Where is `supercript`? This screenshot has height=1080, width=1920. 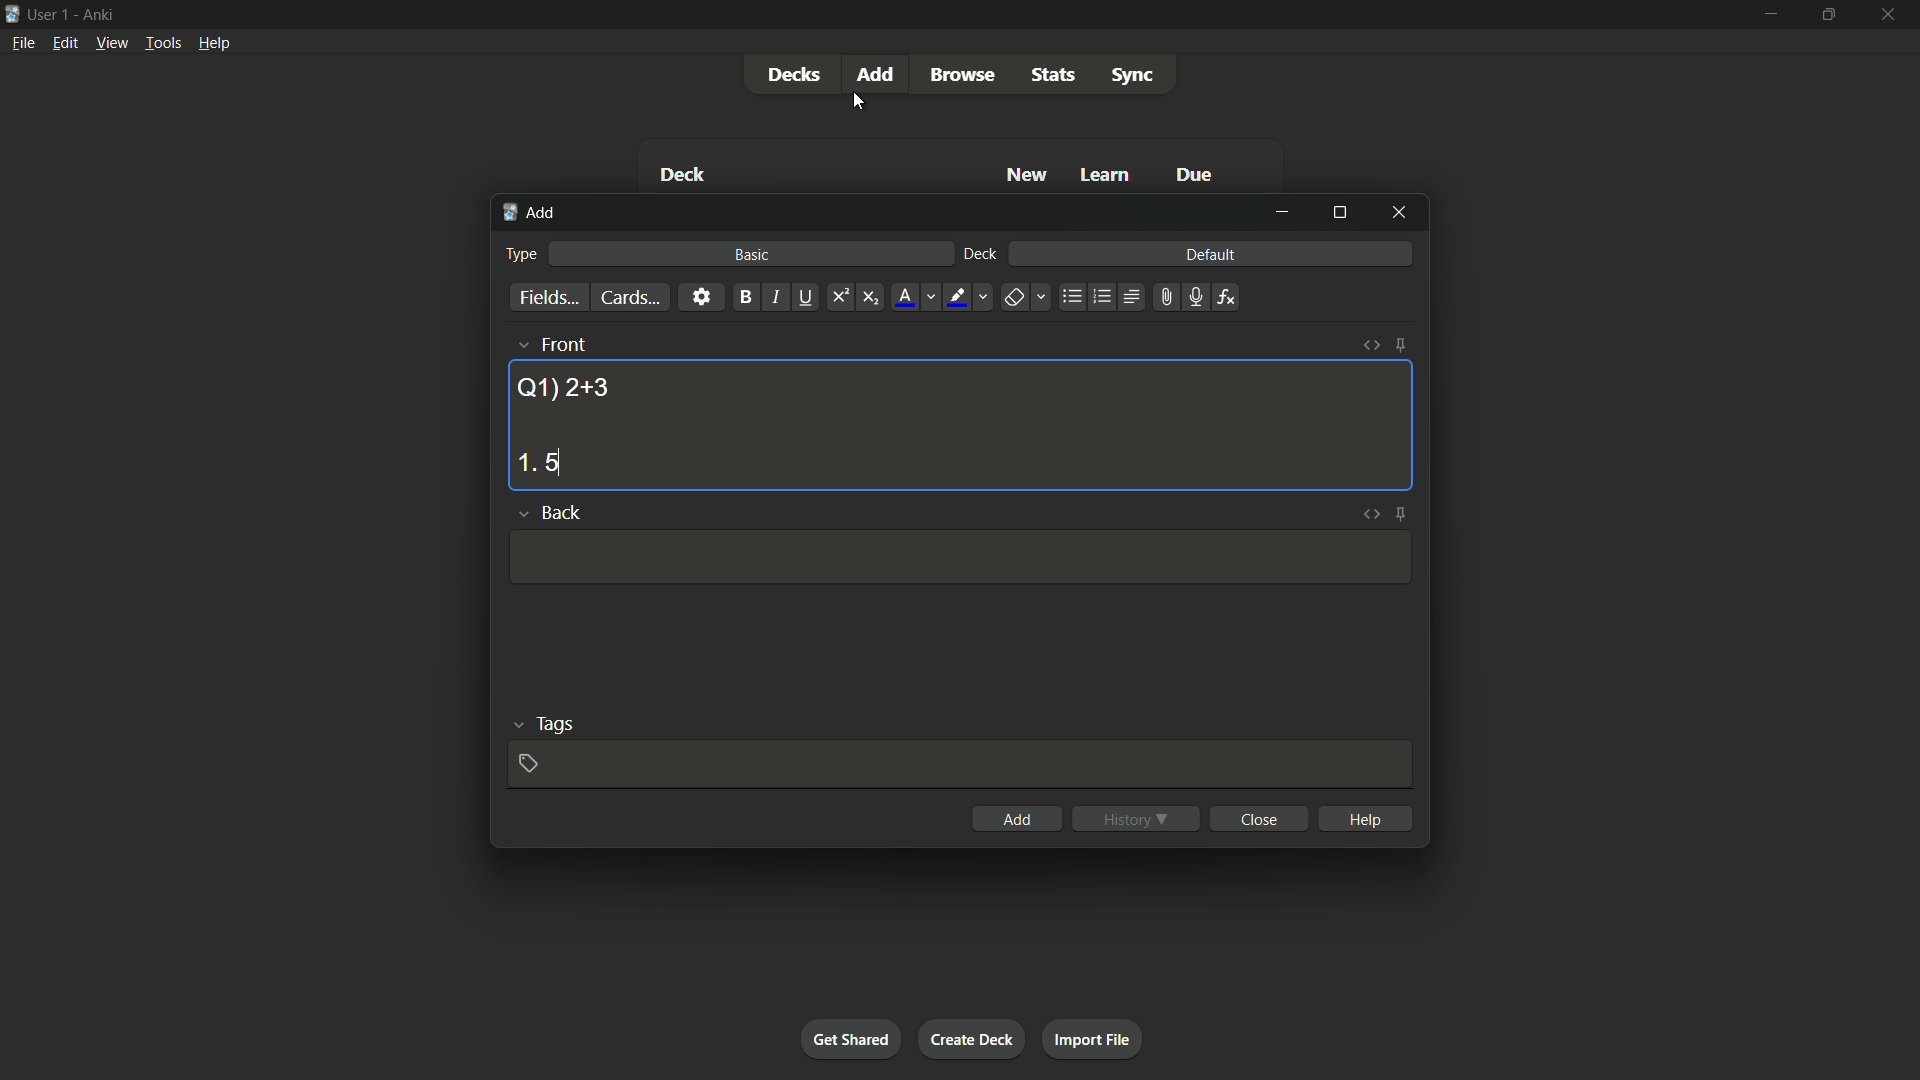 supercript is located at coordinates (838, 298).